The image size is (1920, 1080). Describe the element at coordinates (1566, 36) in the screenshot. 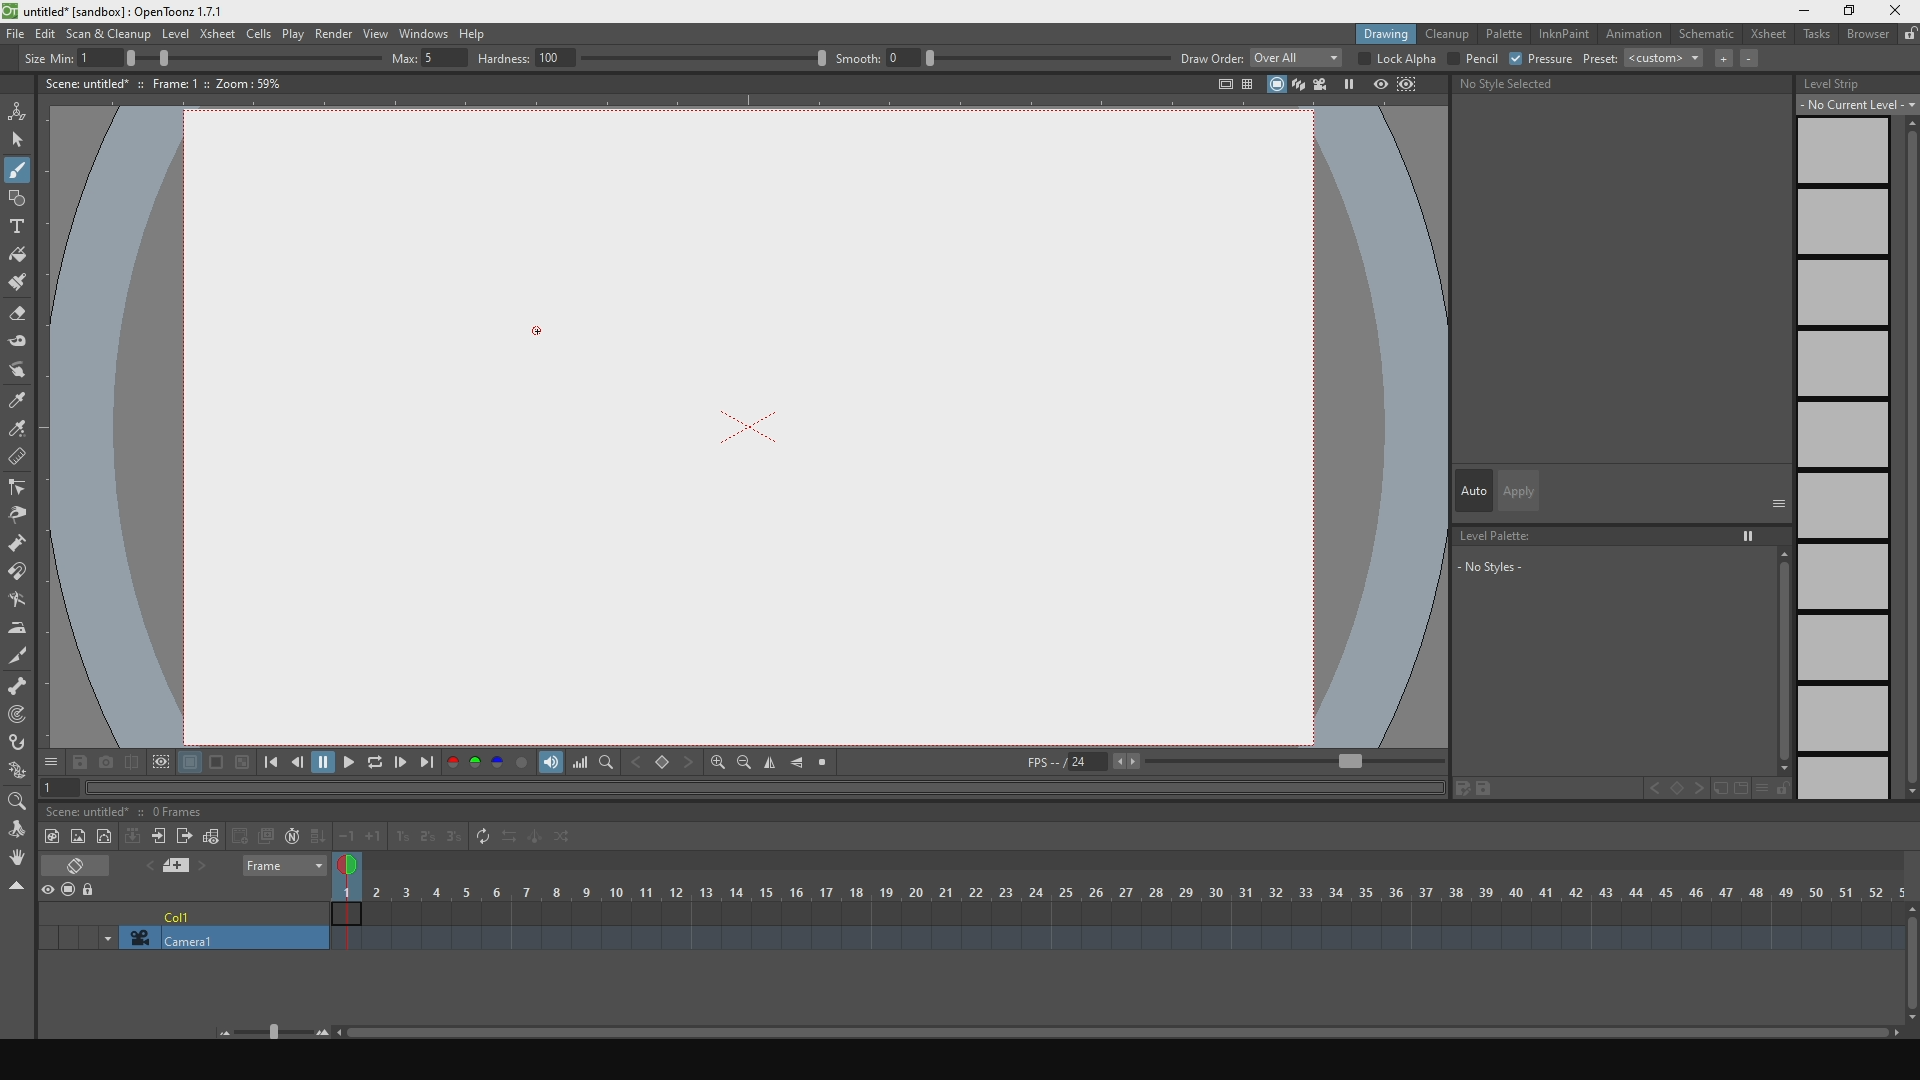

I see `inknpain` at that location.